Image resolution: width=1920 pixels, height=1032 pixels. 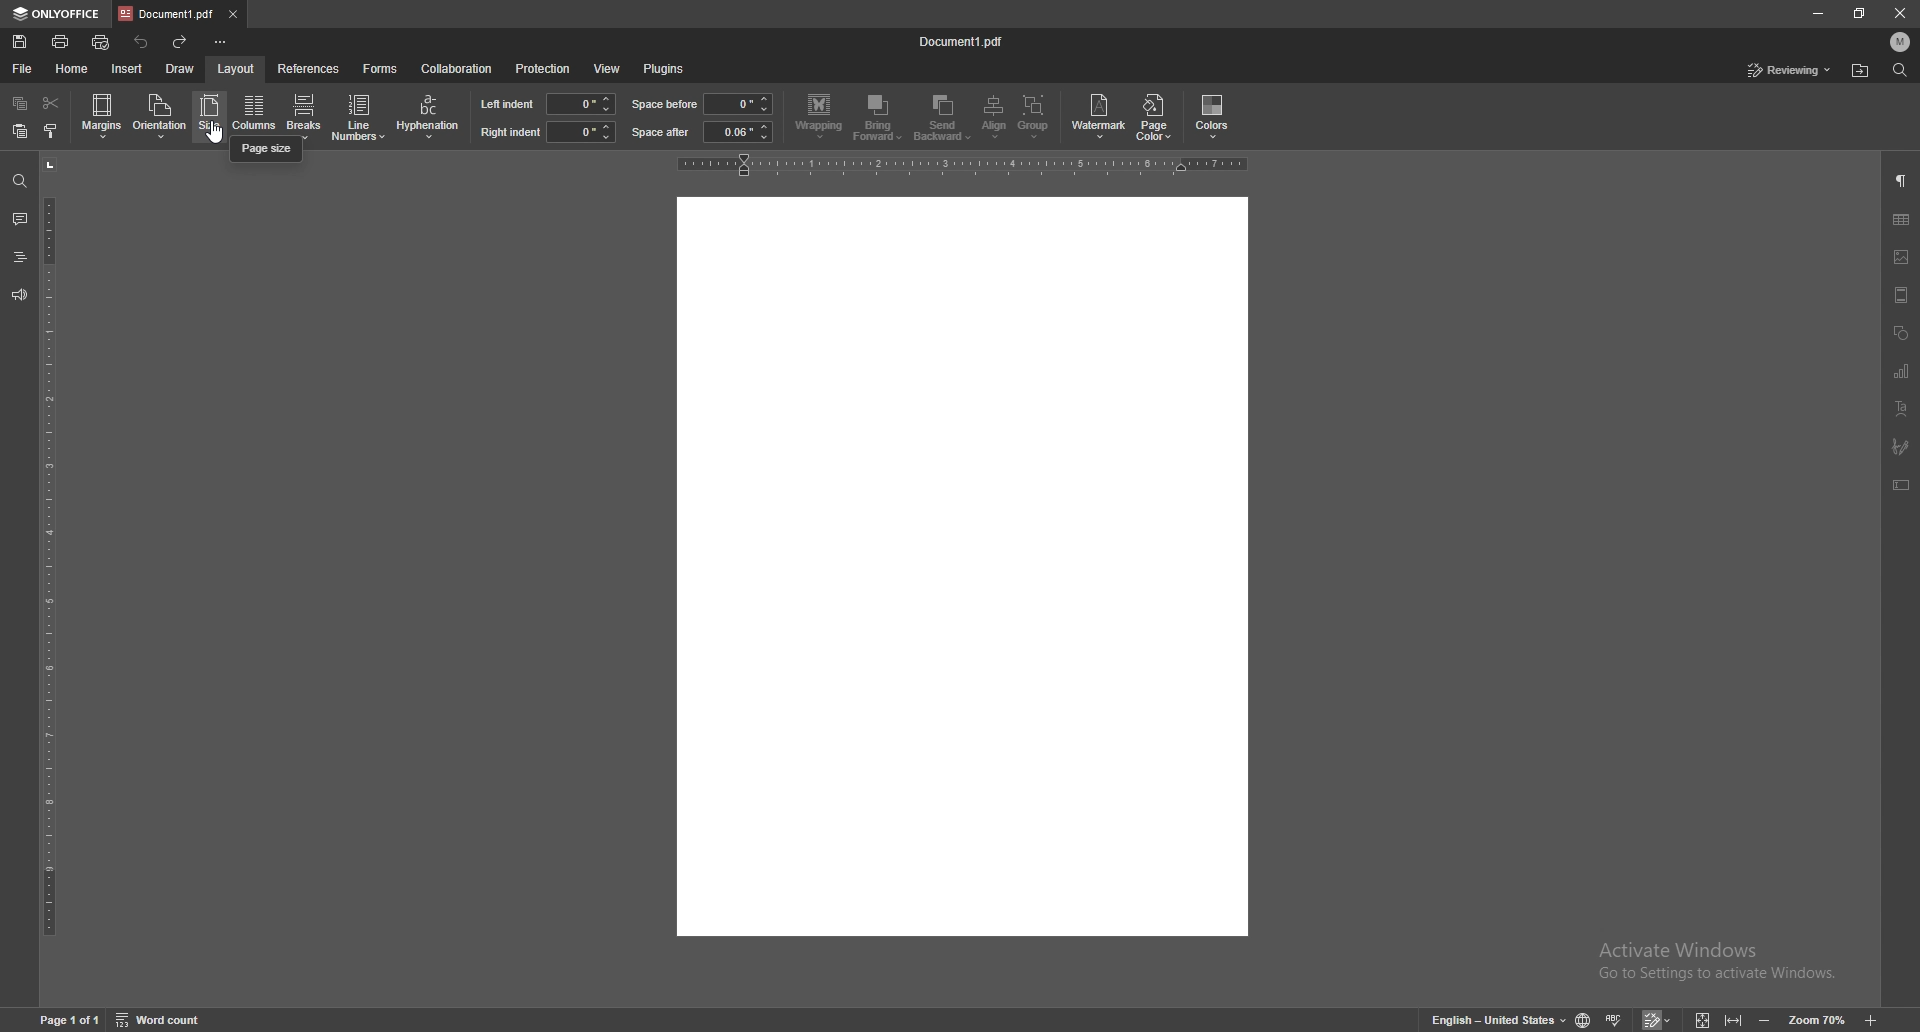 I want to click on input left indent, so click(x=581, y=103).